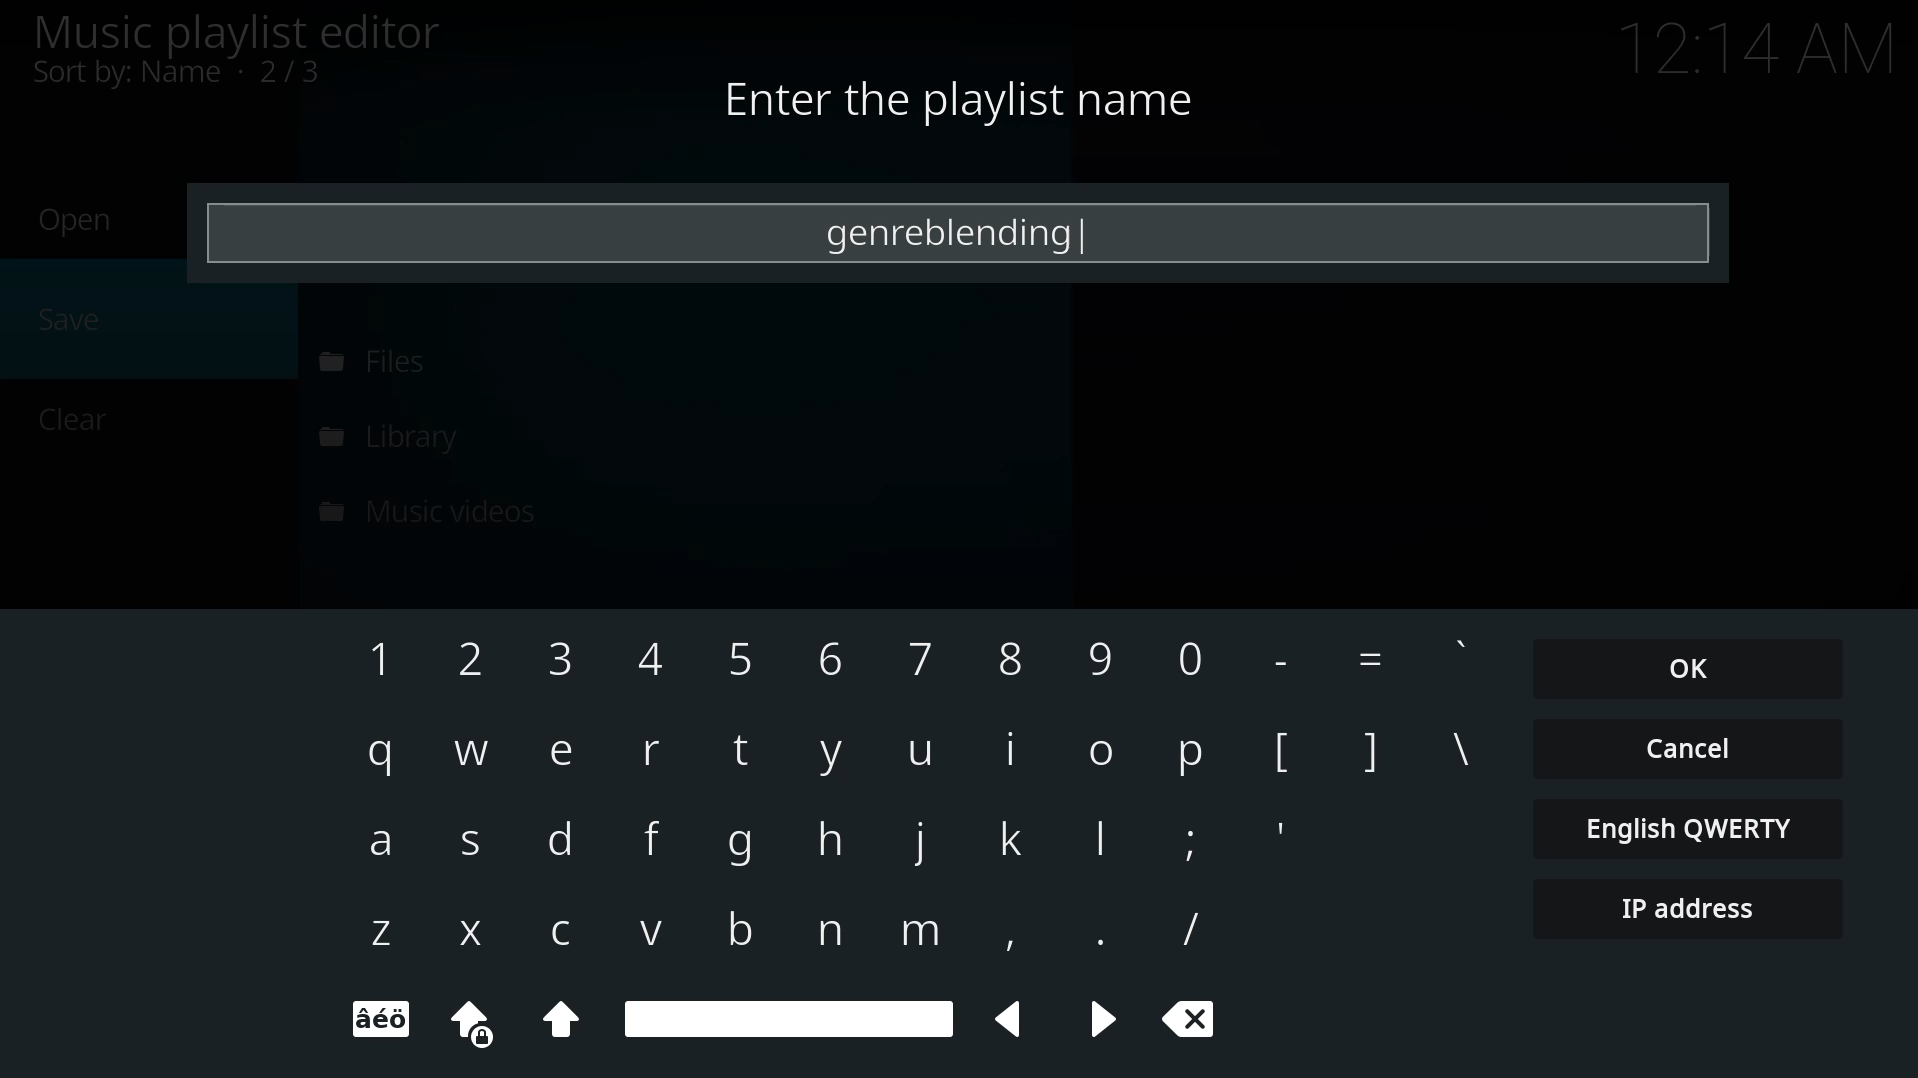  I want to click on ok, so click(1690, 668).